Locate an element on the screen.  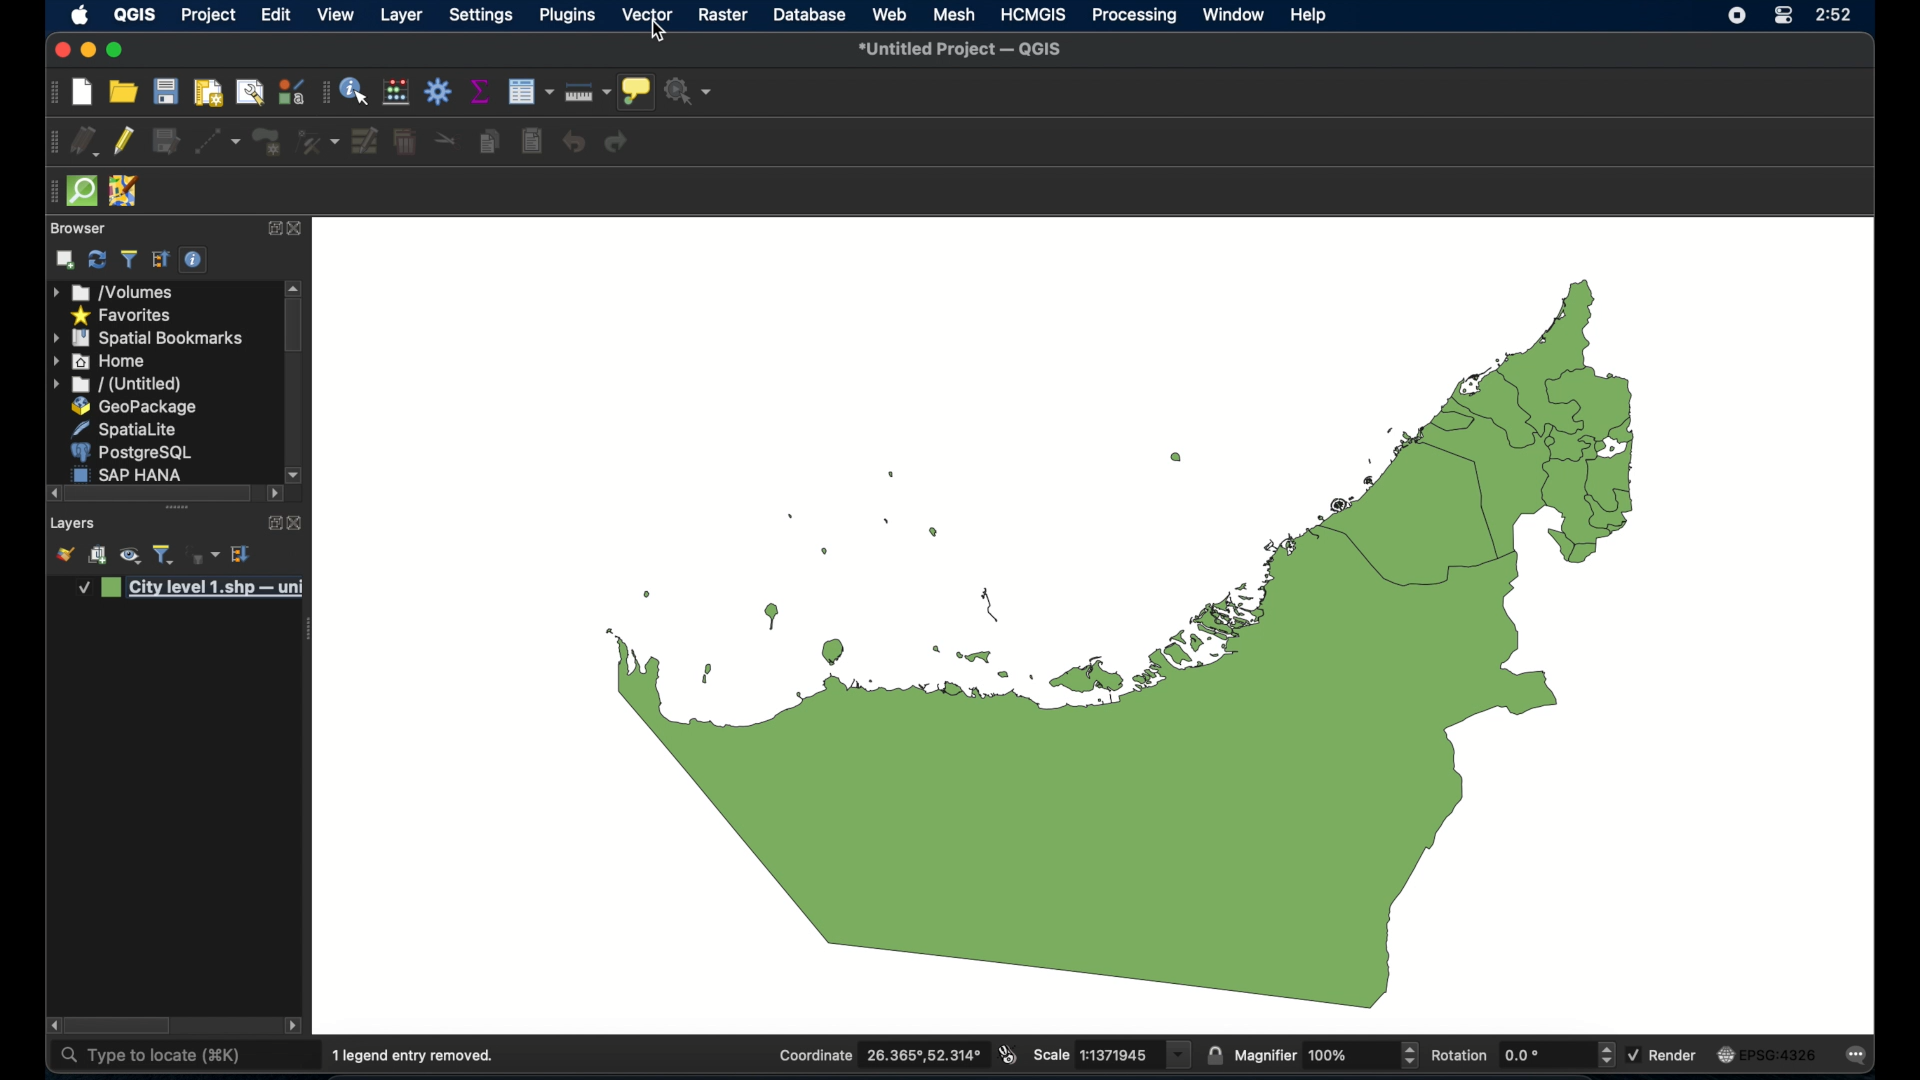
scroll right arrow is located at coordinates (295, 473).